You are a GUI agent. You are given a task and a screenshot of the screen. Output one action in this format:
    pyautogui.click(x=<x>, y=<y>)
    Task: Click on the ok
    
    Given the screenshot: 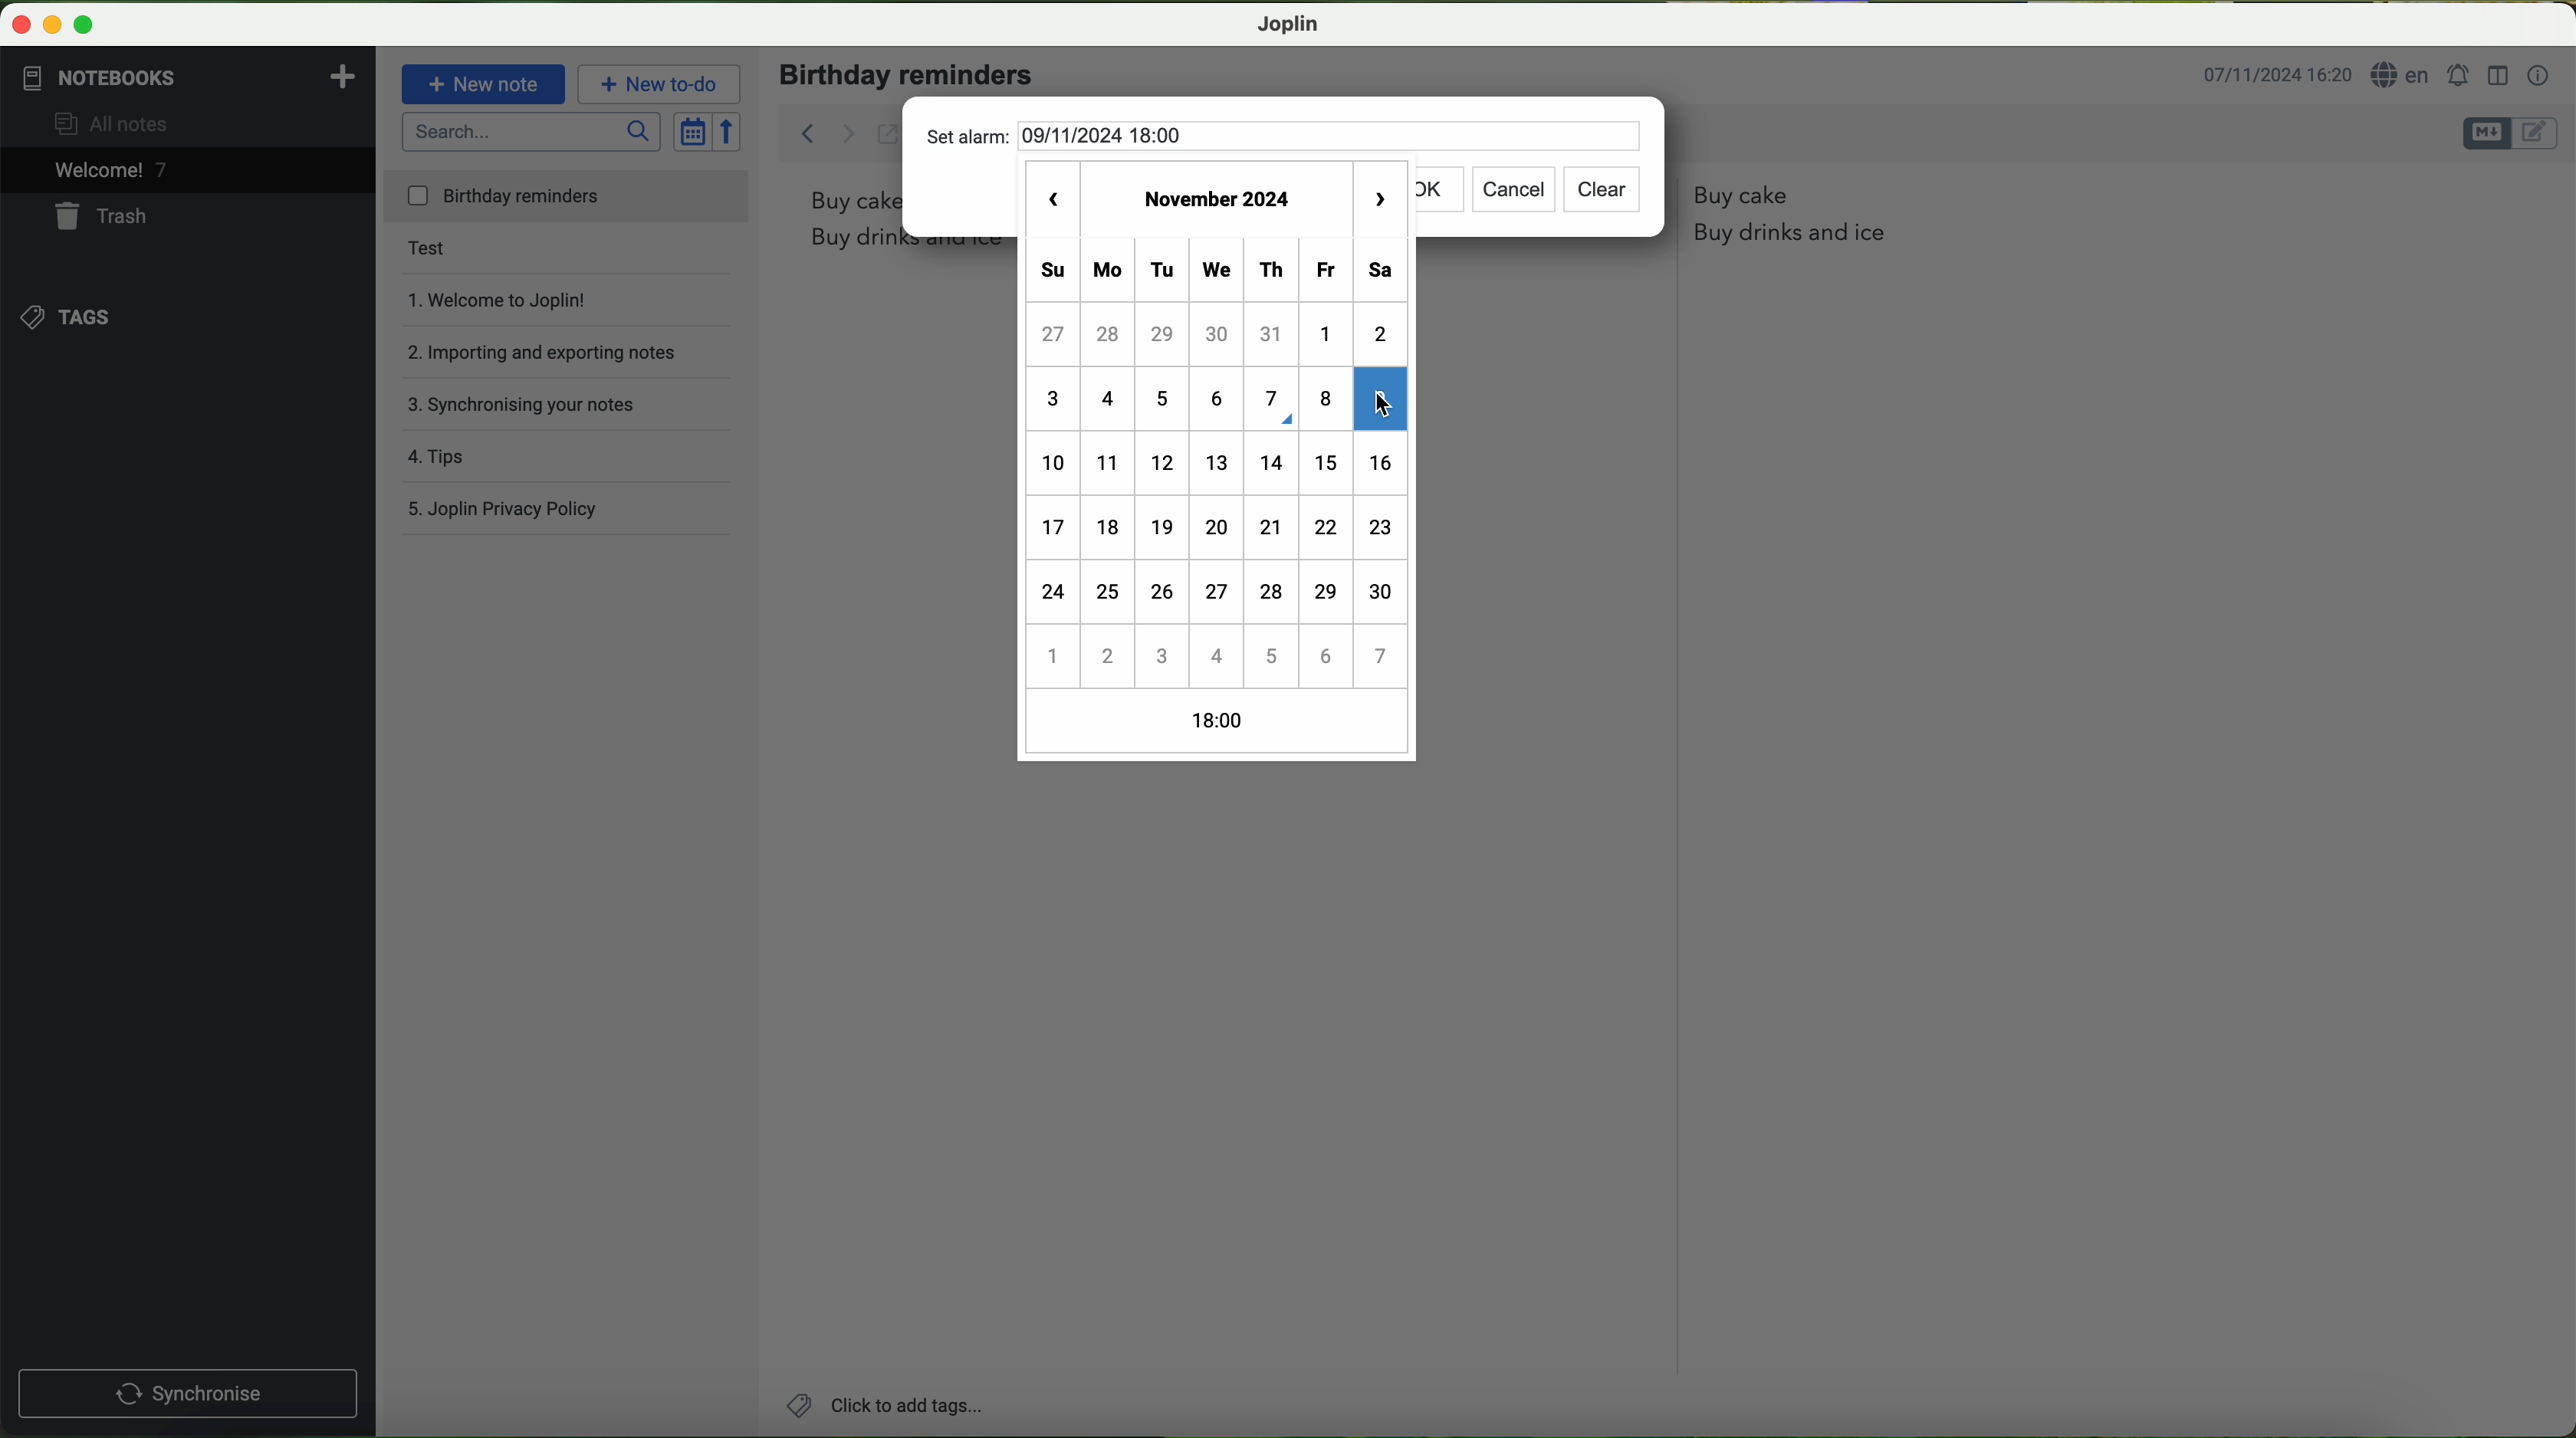 What is the action you would take?
    pyautogui.click(x=1443, y=194)
    